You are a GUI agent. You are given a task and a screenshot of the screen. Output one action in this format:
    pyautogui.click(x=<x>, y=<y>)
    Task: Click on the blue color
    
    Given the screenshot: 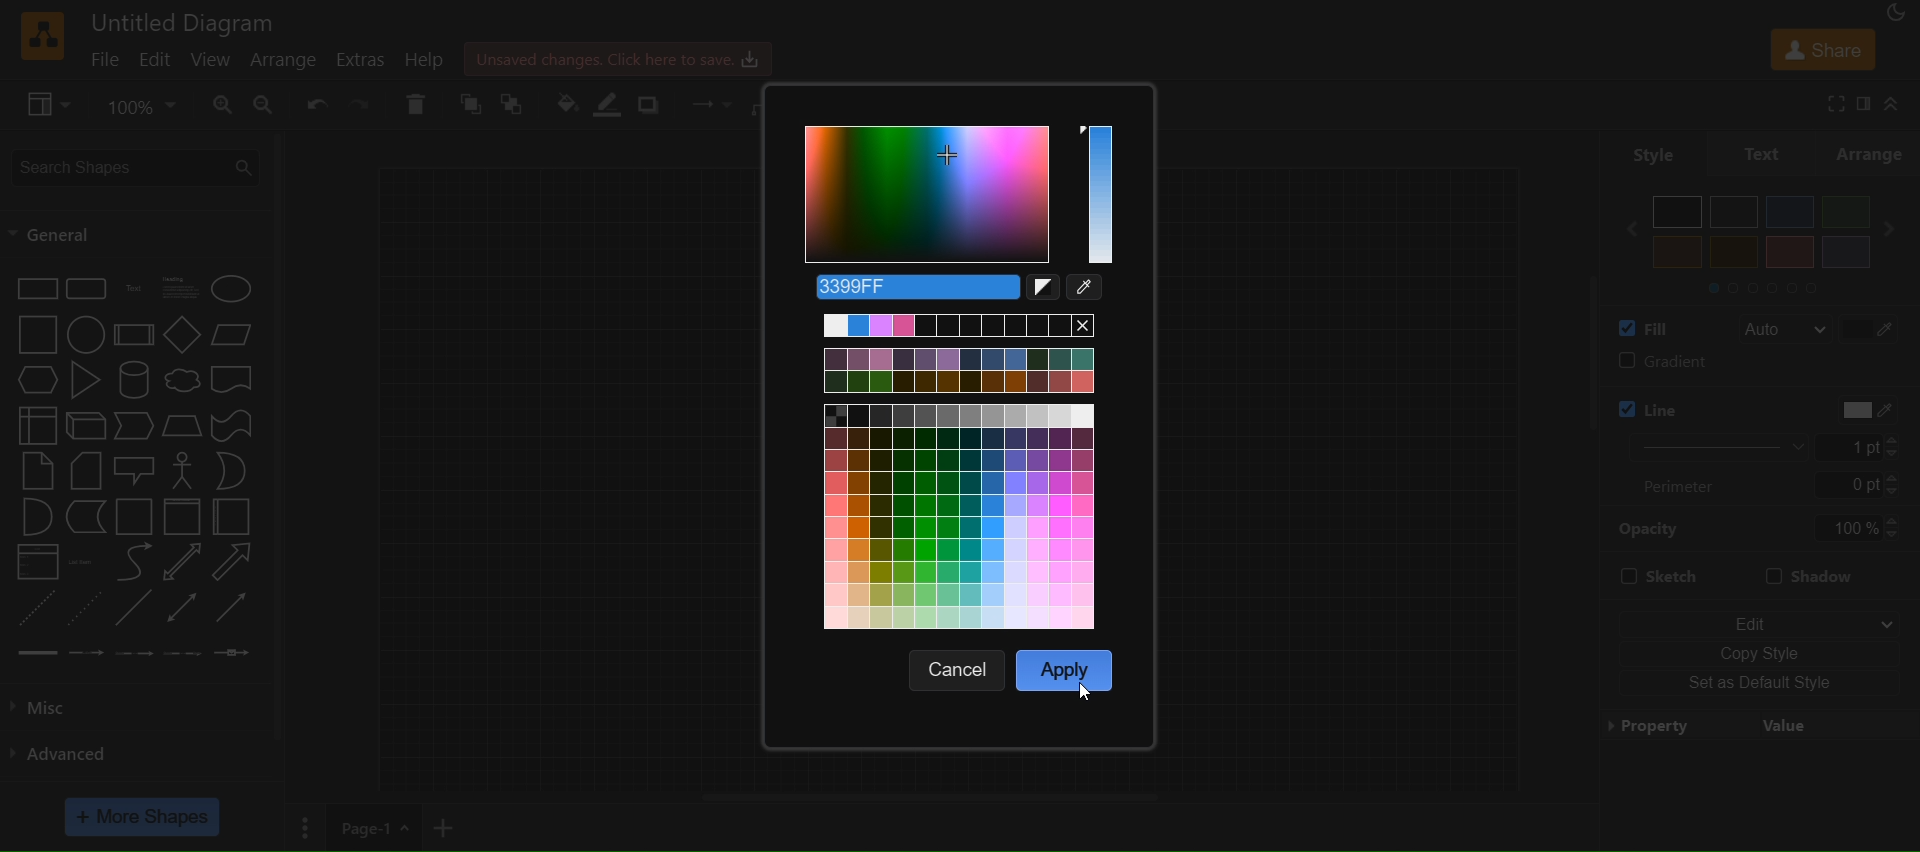 What is the action you would take?
    pyautogui.click(x=1790, y=212)
    